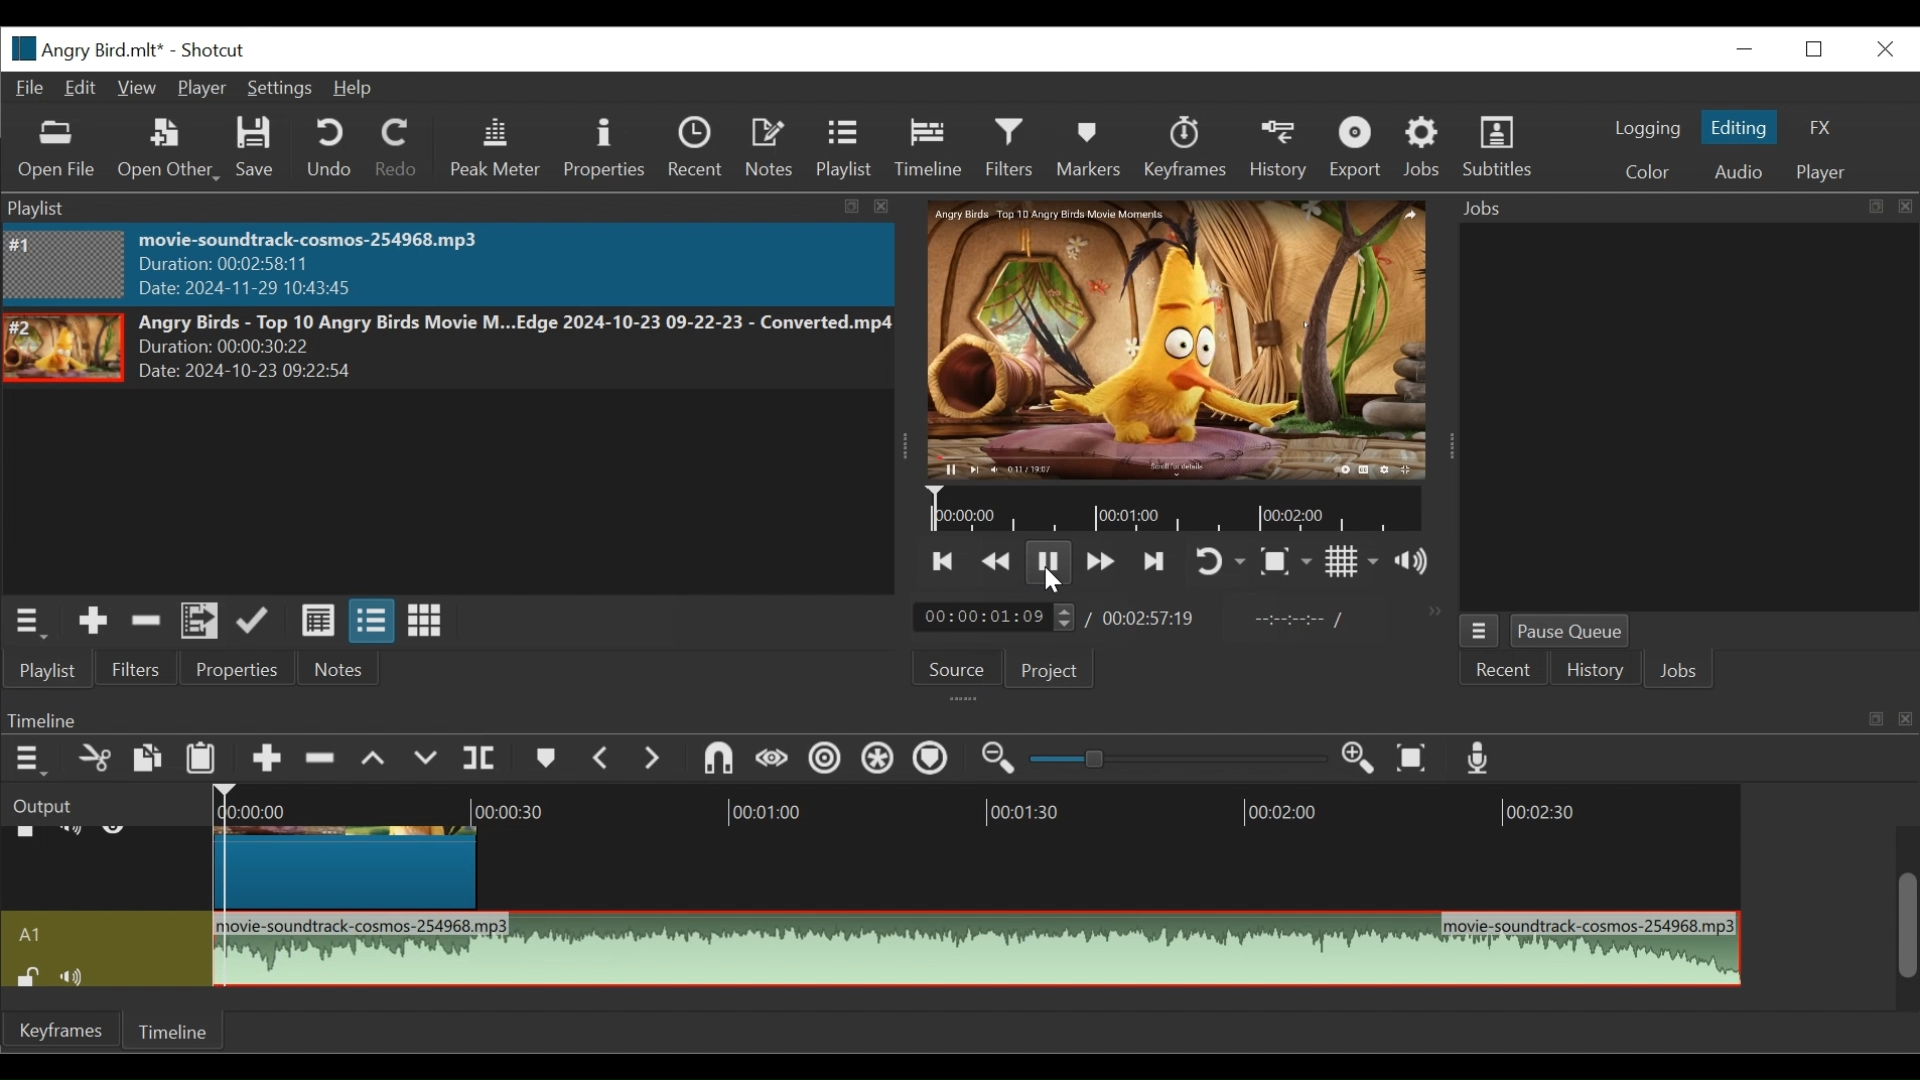  What do you see at coordinates (1089, 148) in the screenshot?
I see `Markers` at bounding box center [1089, 148].